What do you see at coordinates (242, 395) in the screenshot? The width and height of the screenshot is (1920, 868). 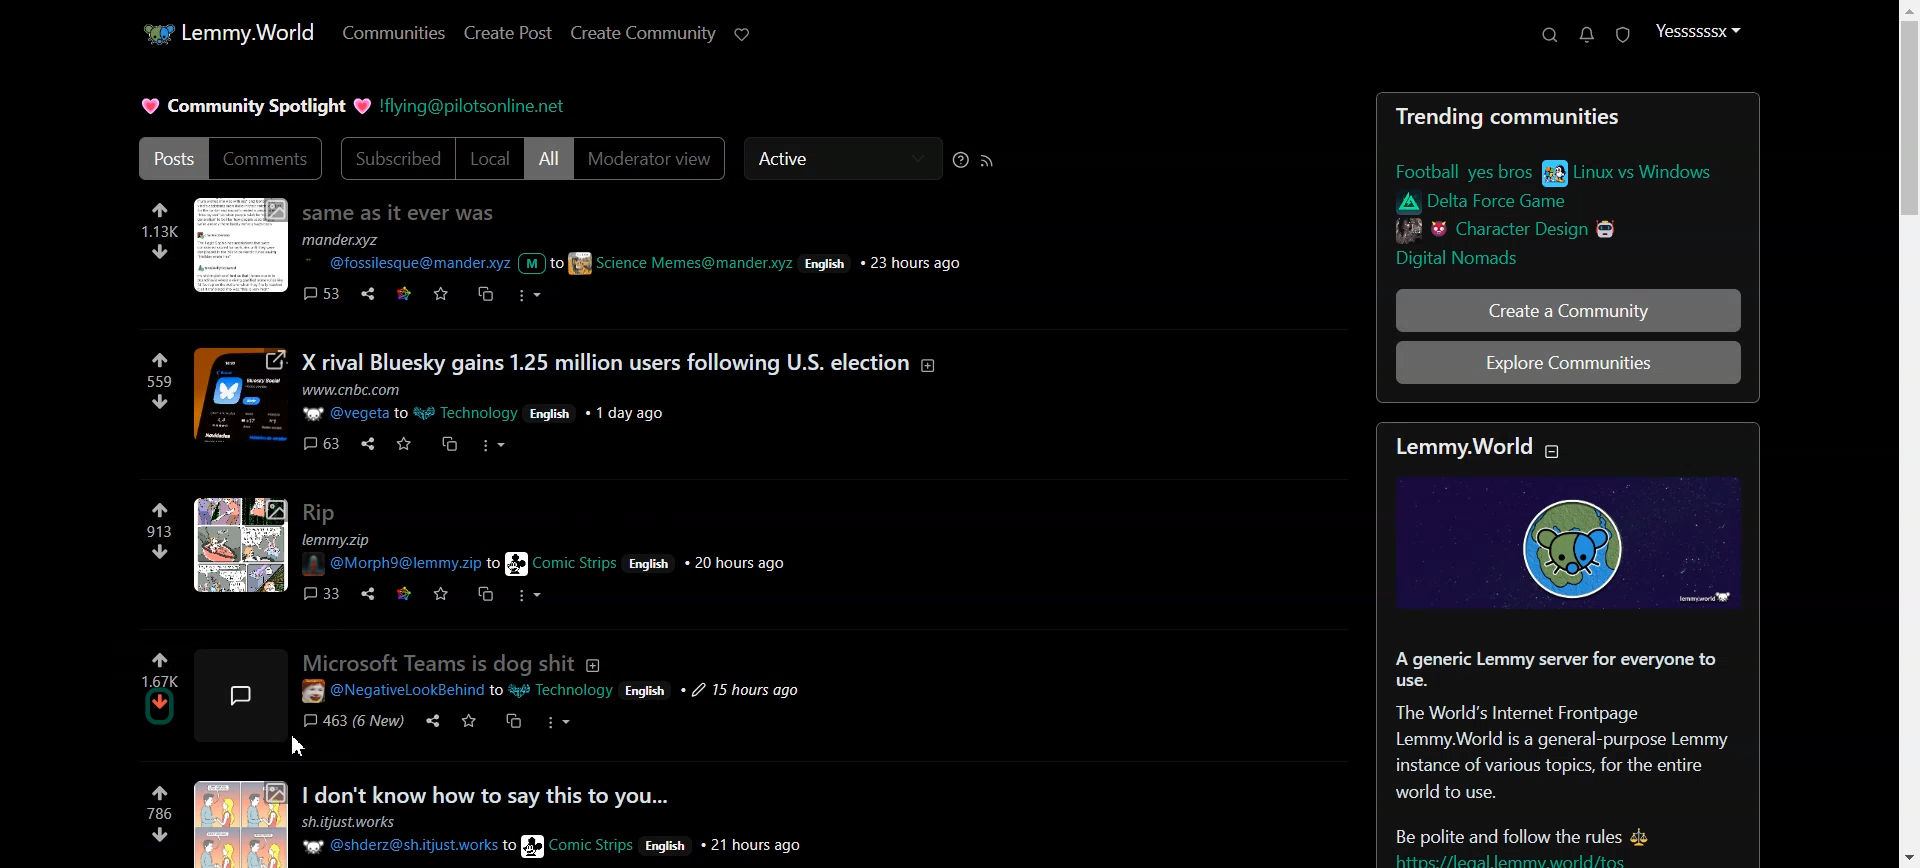 I see `image` at bounding box center [242, 395].